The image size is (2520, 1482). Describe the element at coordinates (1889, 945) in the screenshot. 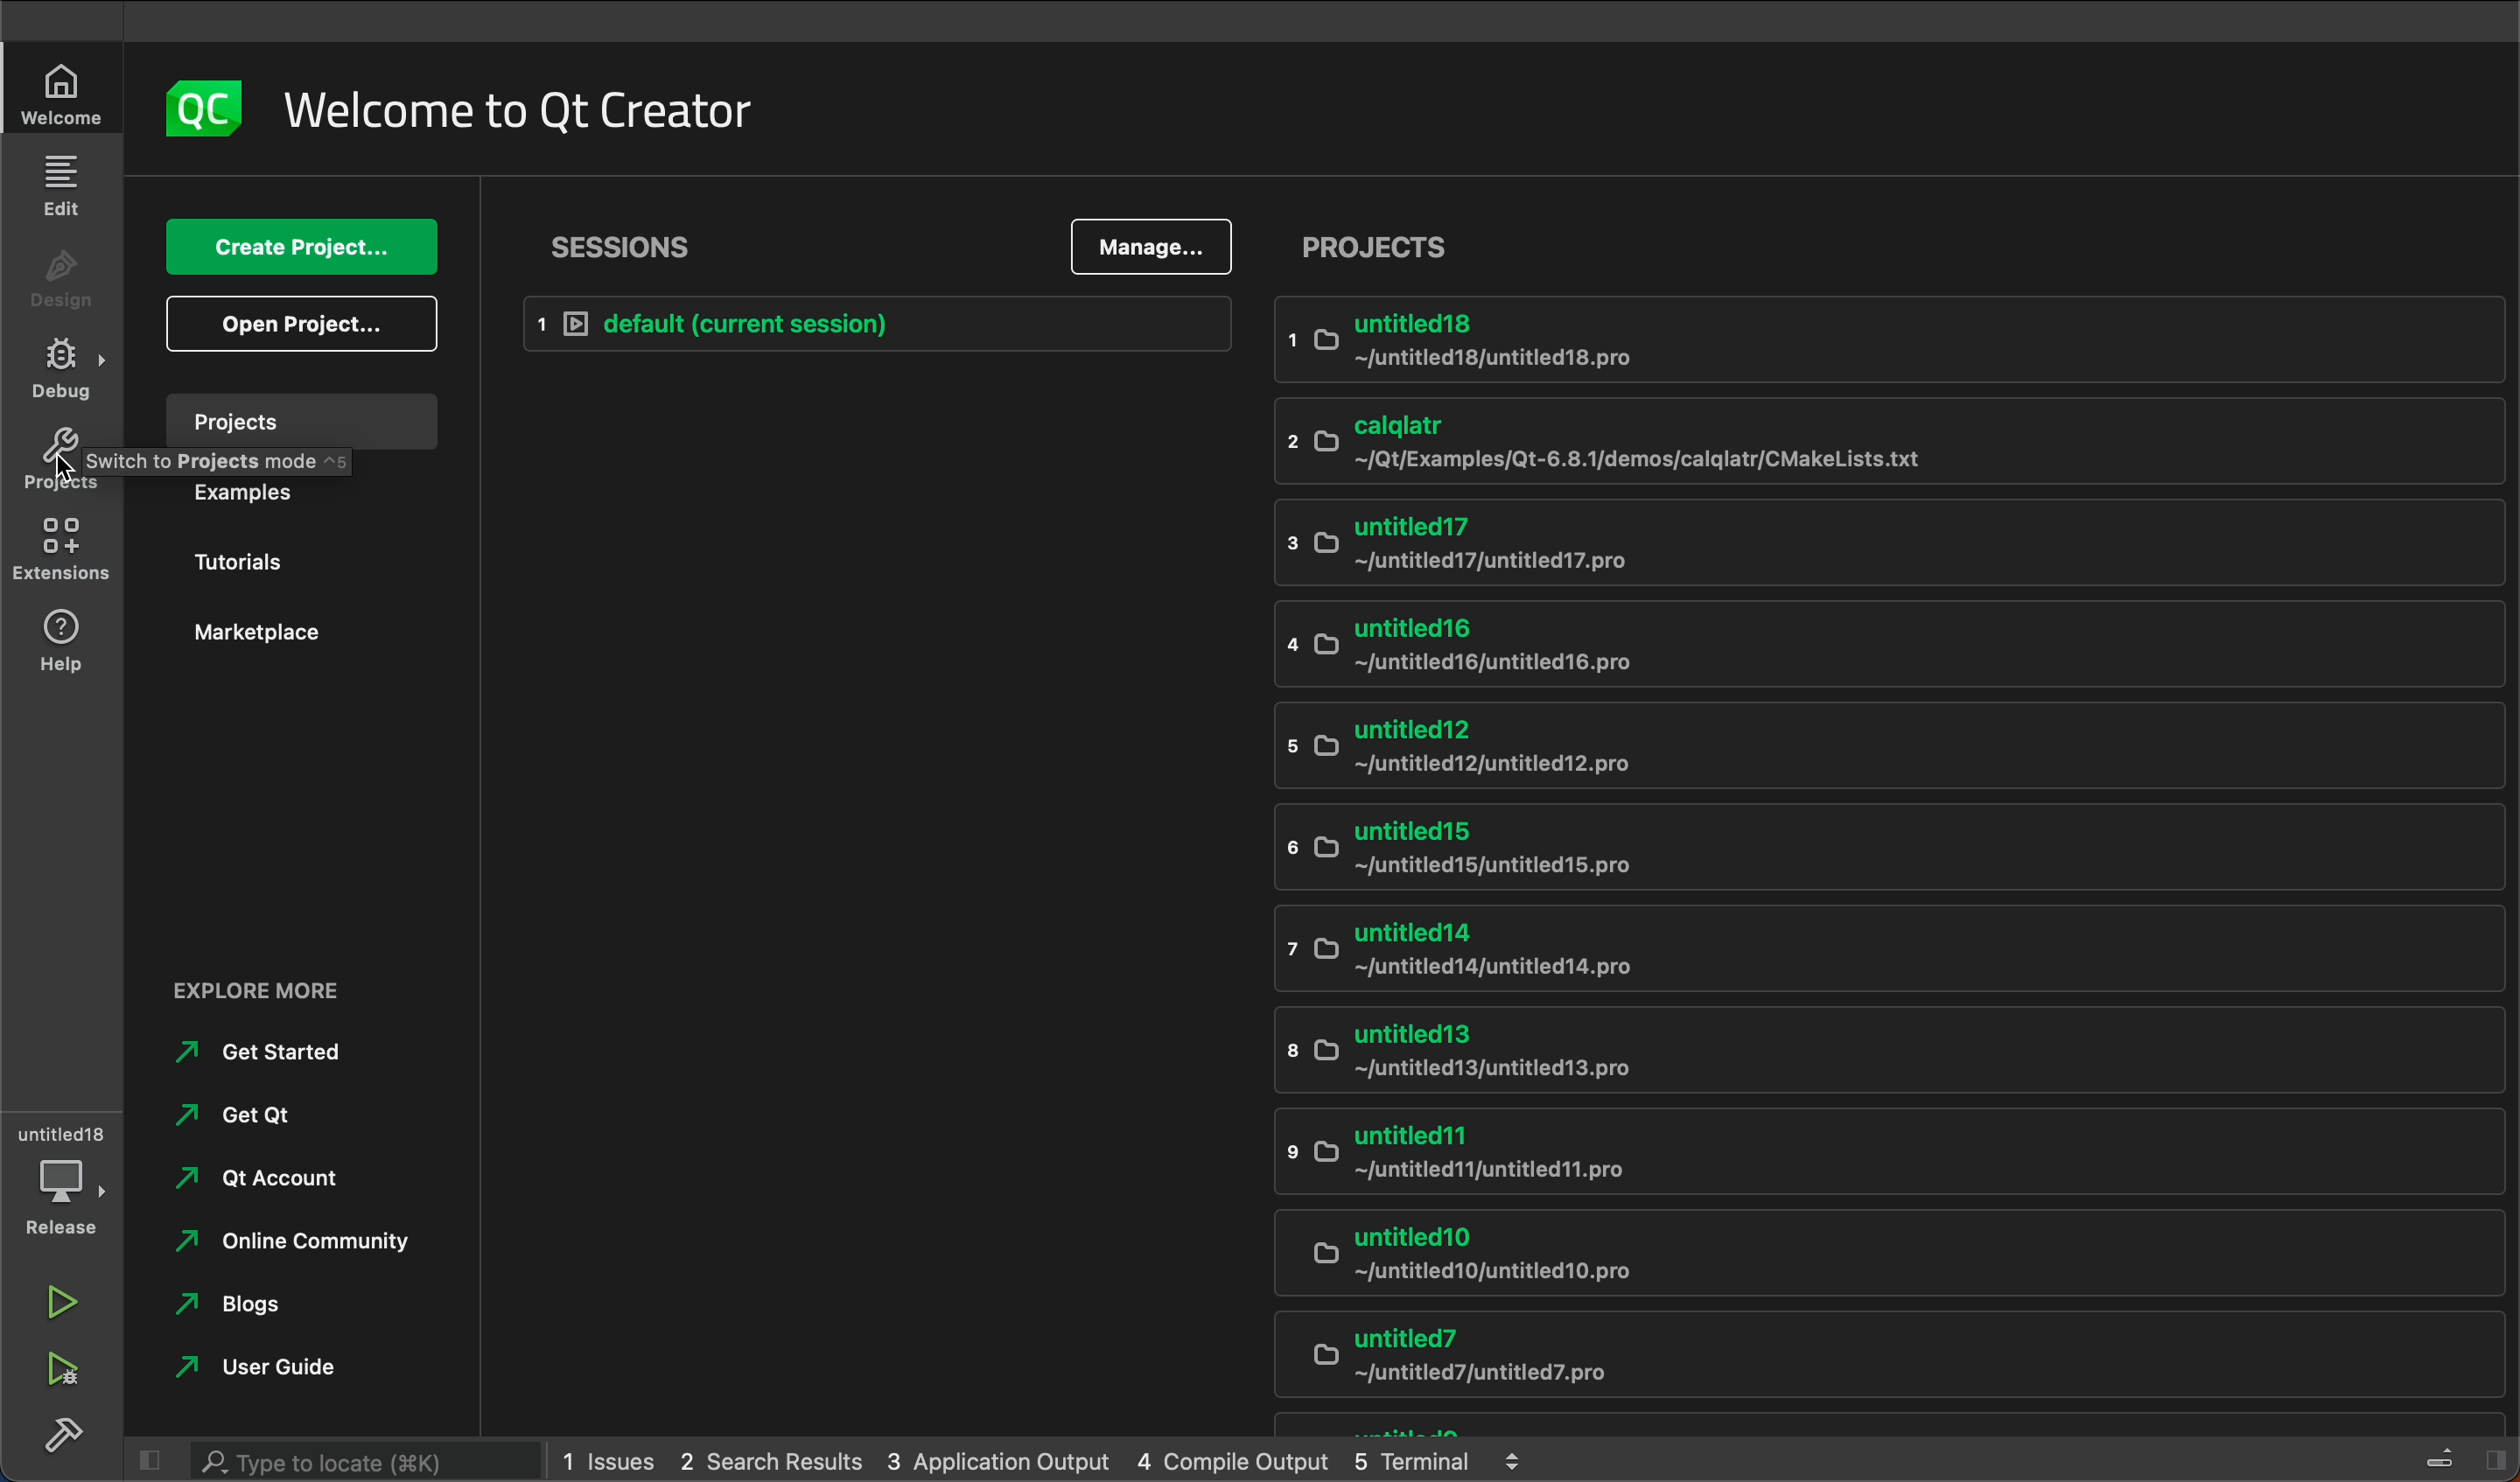

I see `untitled14` at that location.